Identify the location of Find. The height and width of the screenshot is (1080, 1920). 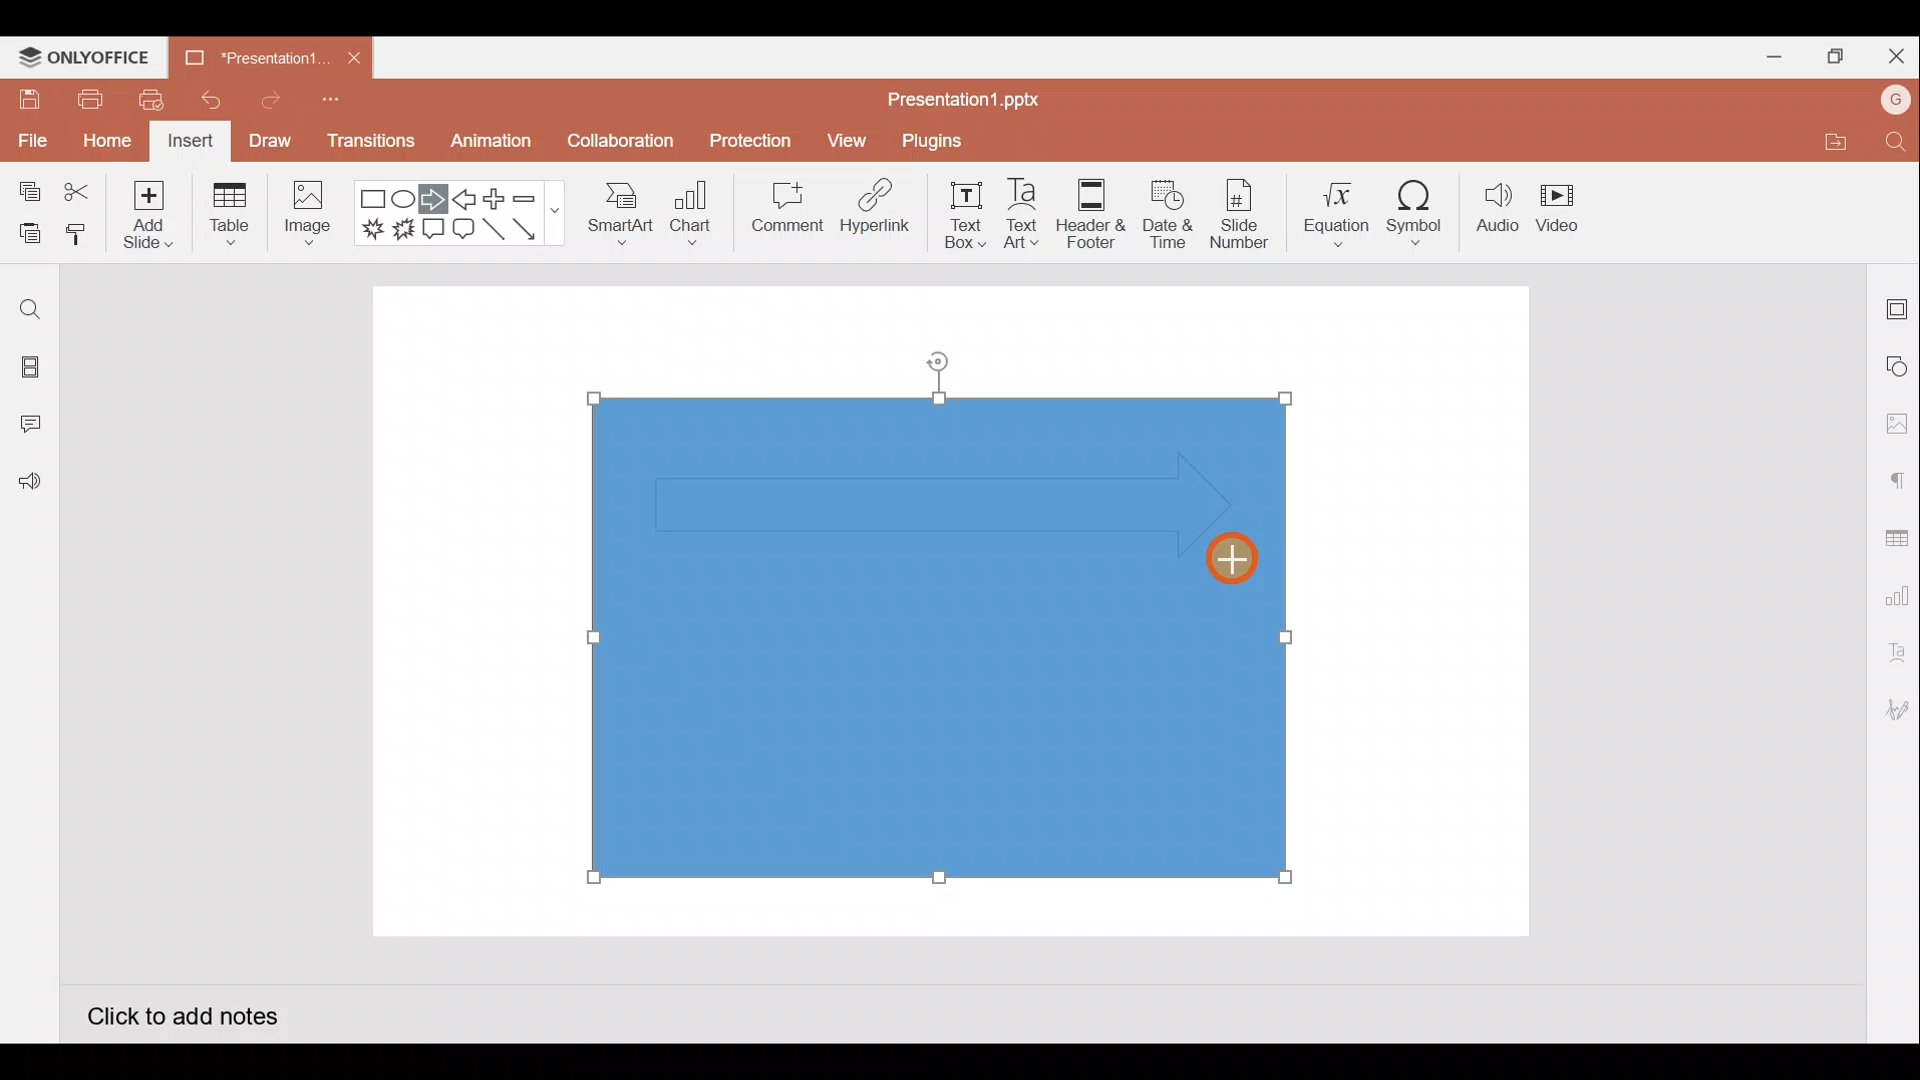
(30, 309).